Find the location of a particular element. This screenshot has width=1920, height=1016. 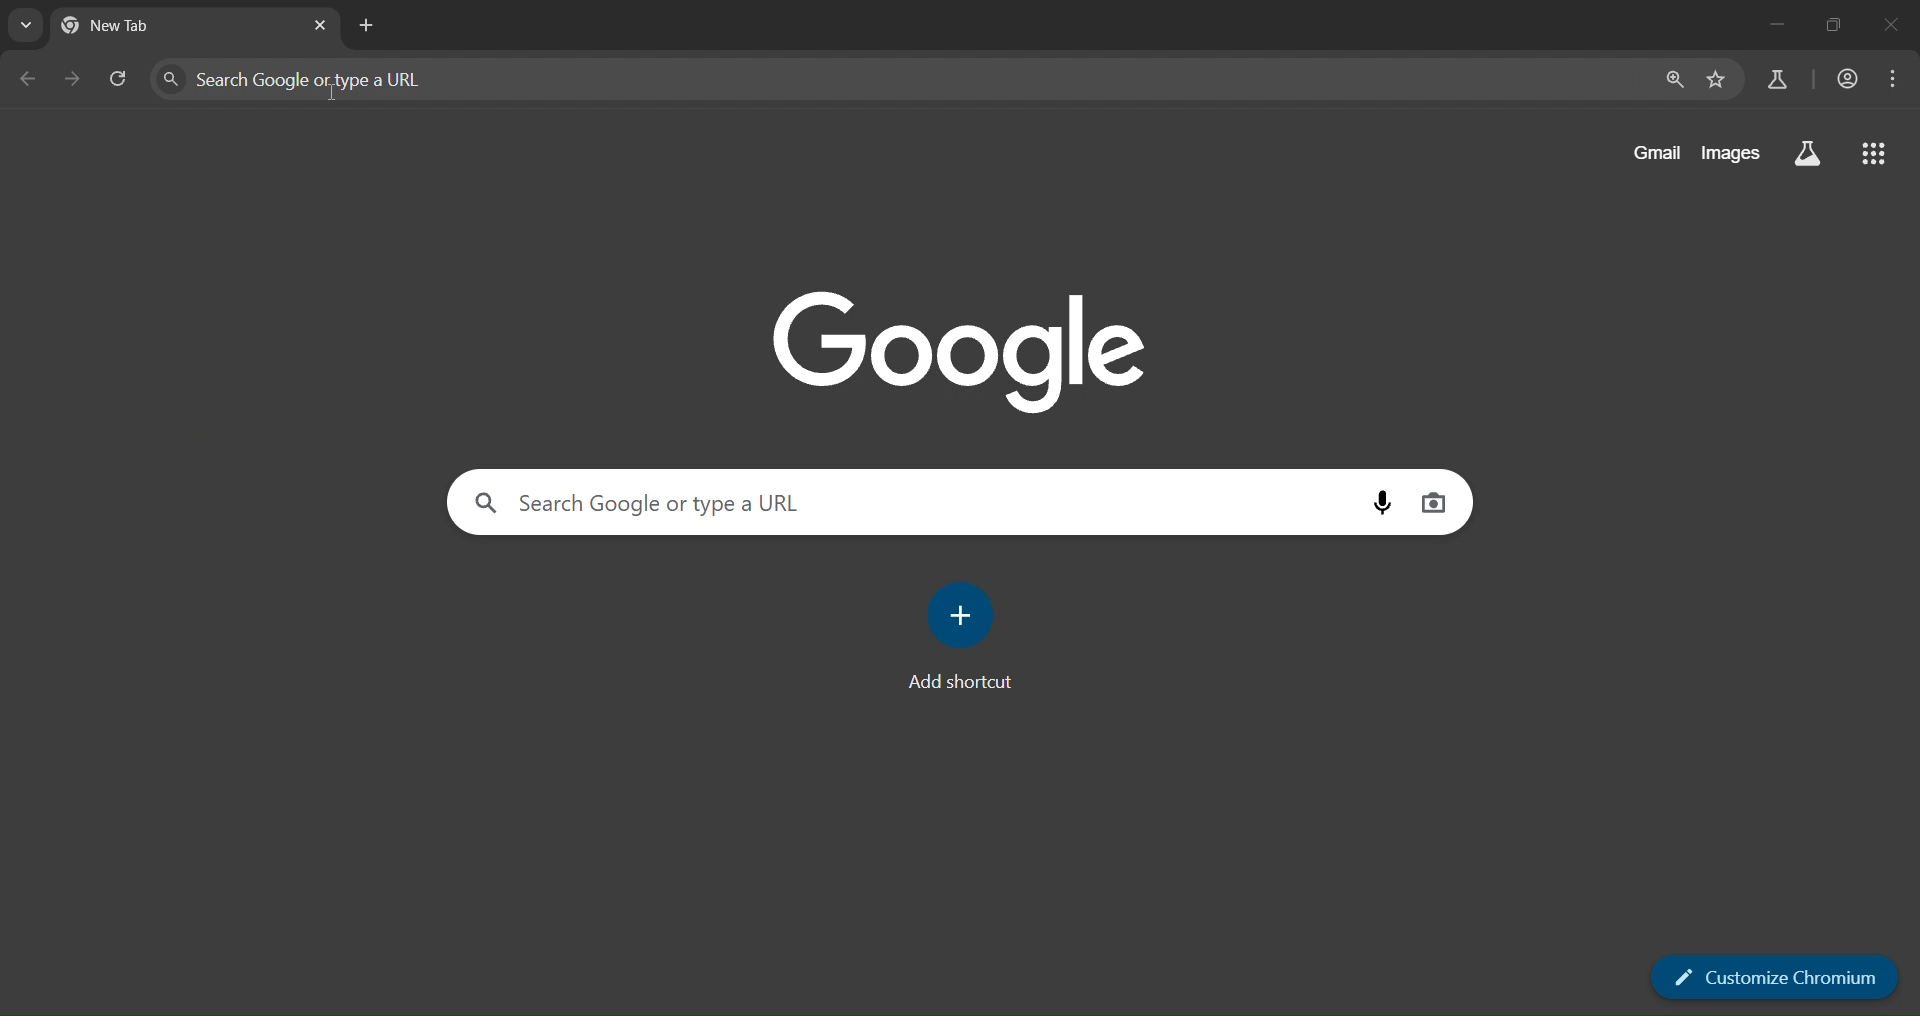

searchpanel is located at coordinates (894, 79).